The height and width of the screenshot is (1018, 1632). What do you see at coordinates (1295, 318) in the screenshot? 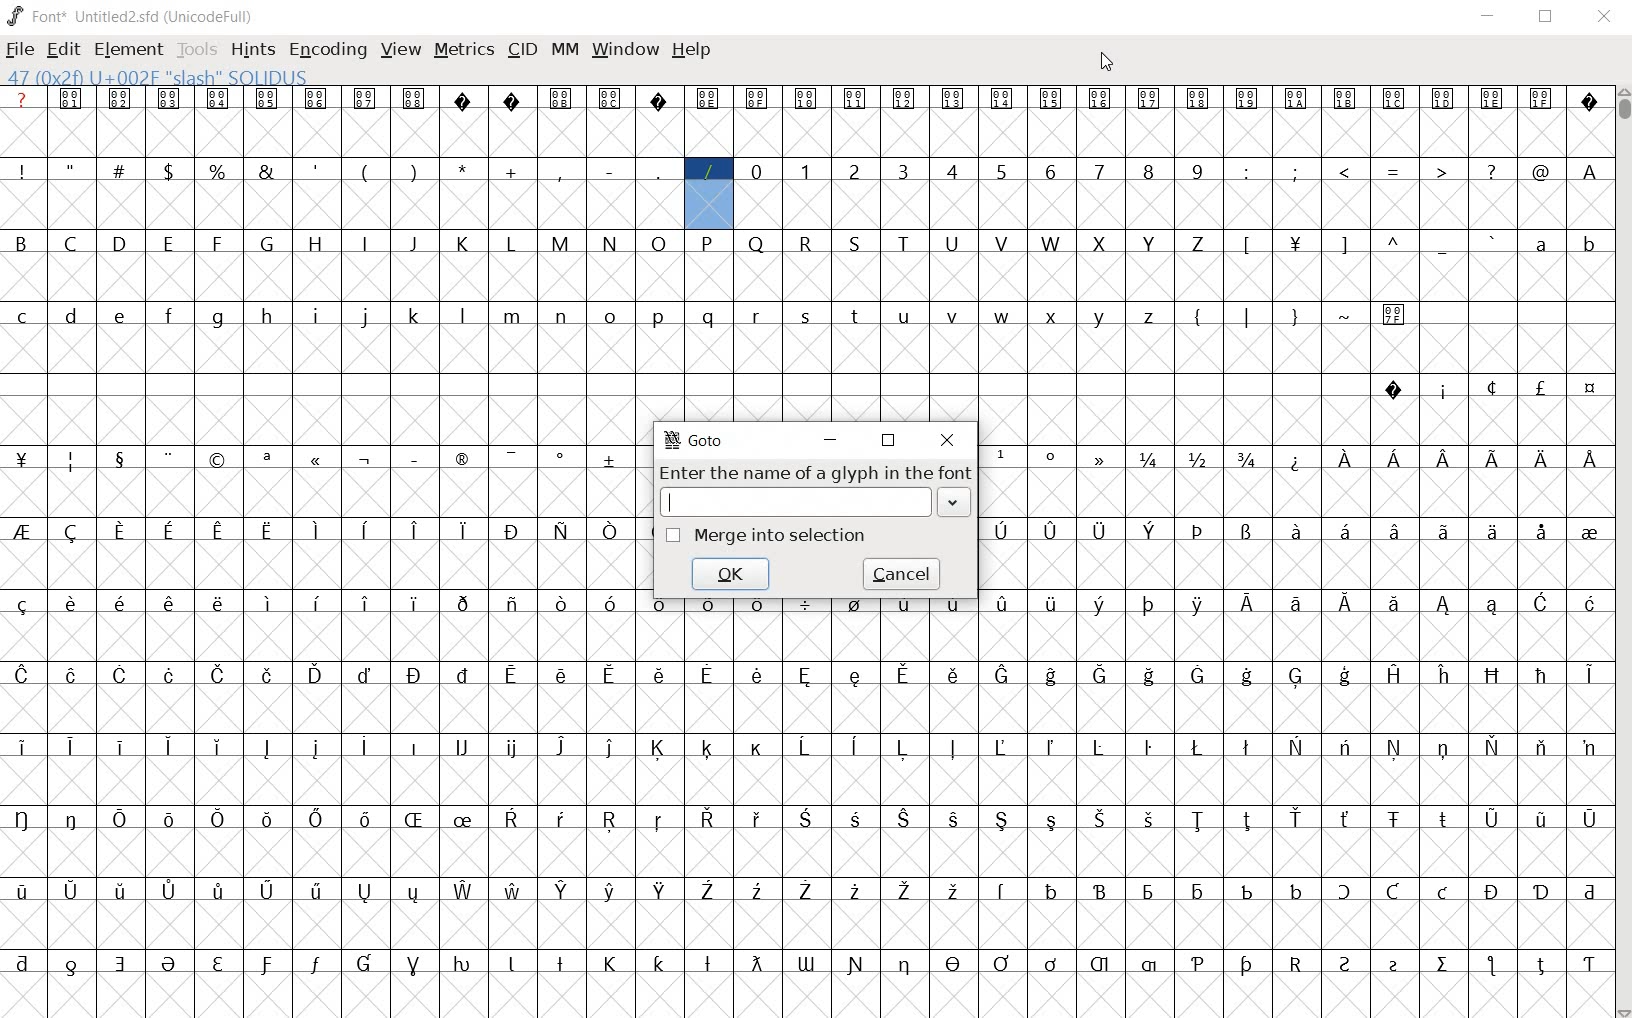
I see `glyph` at bounding box center [1295, 318].